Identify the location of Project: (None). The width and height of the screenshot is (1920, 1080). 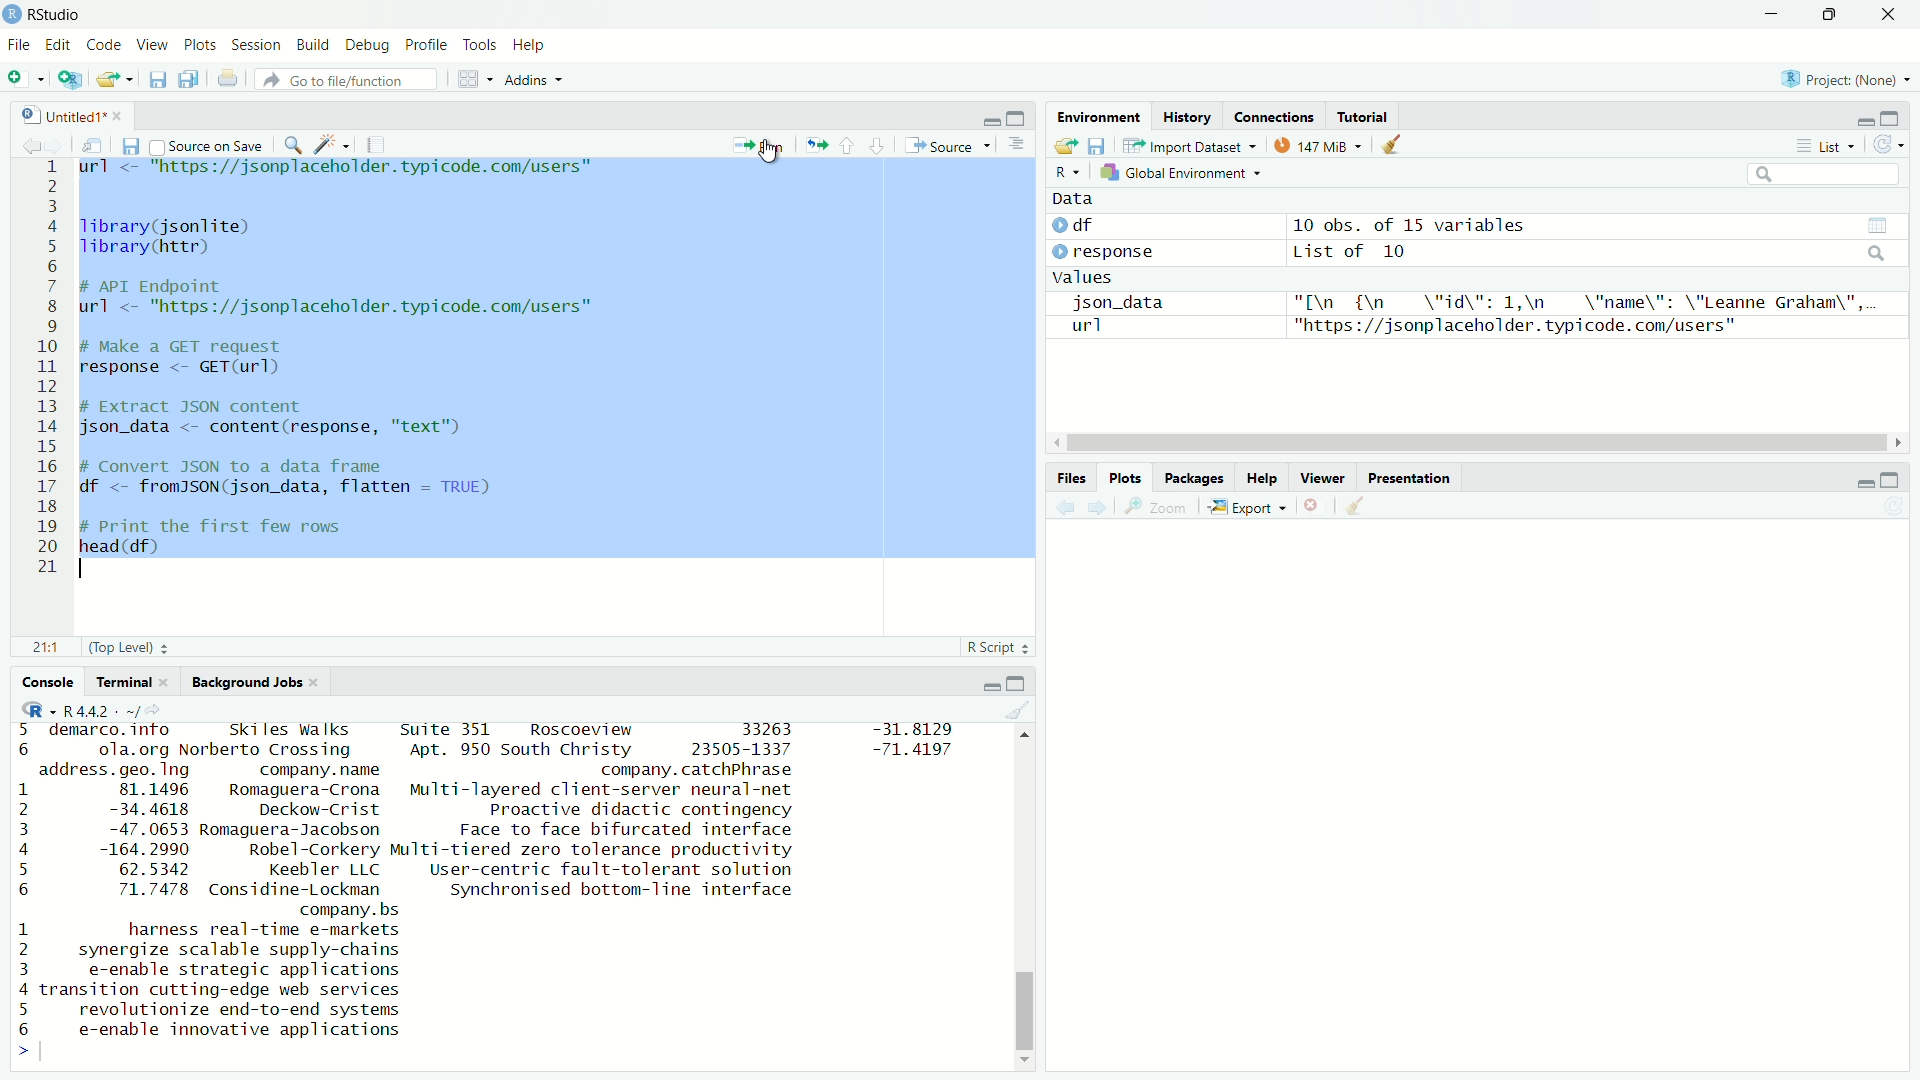
(1845, 79).